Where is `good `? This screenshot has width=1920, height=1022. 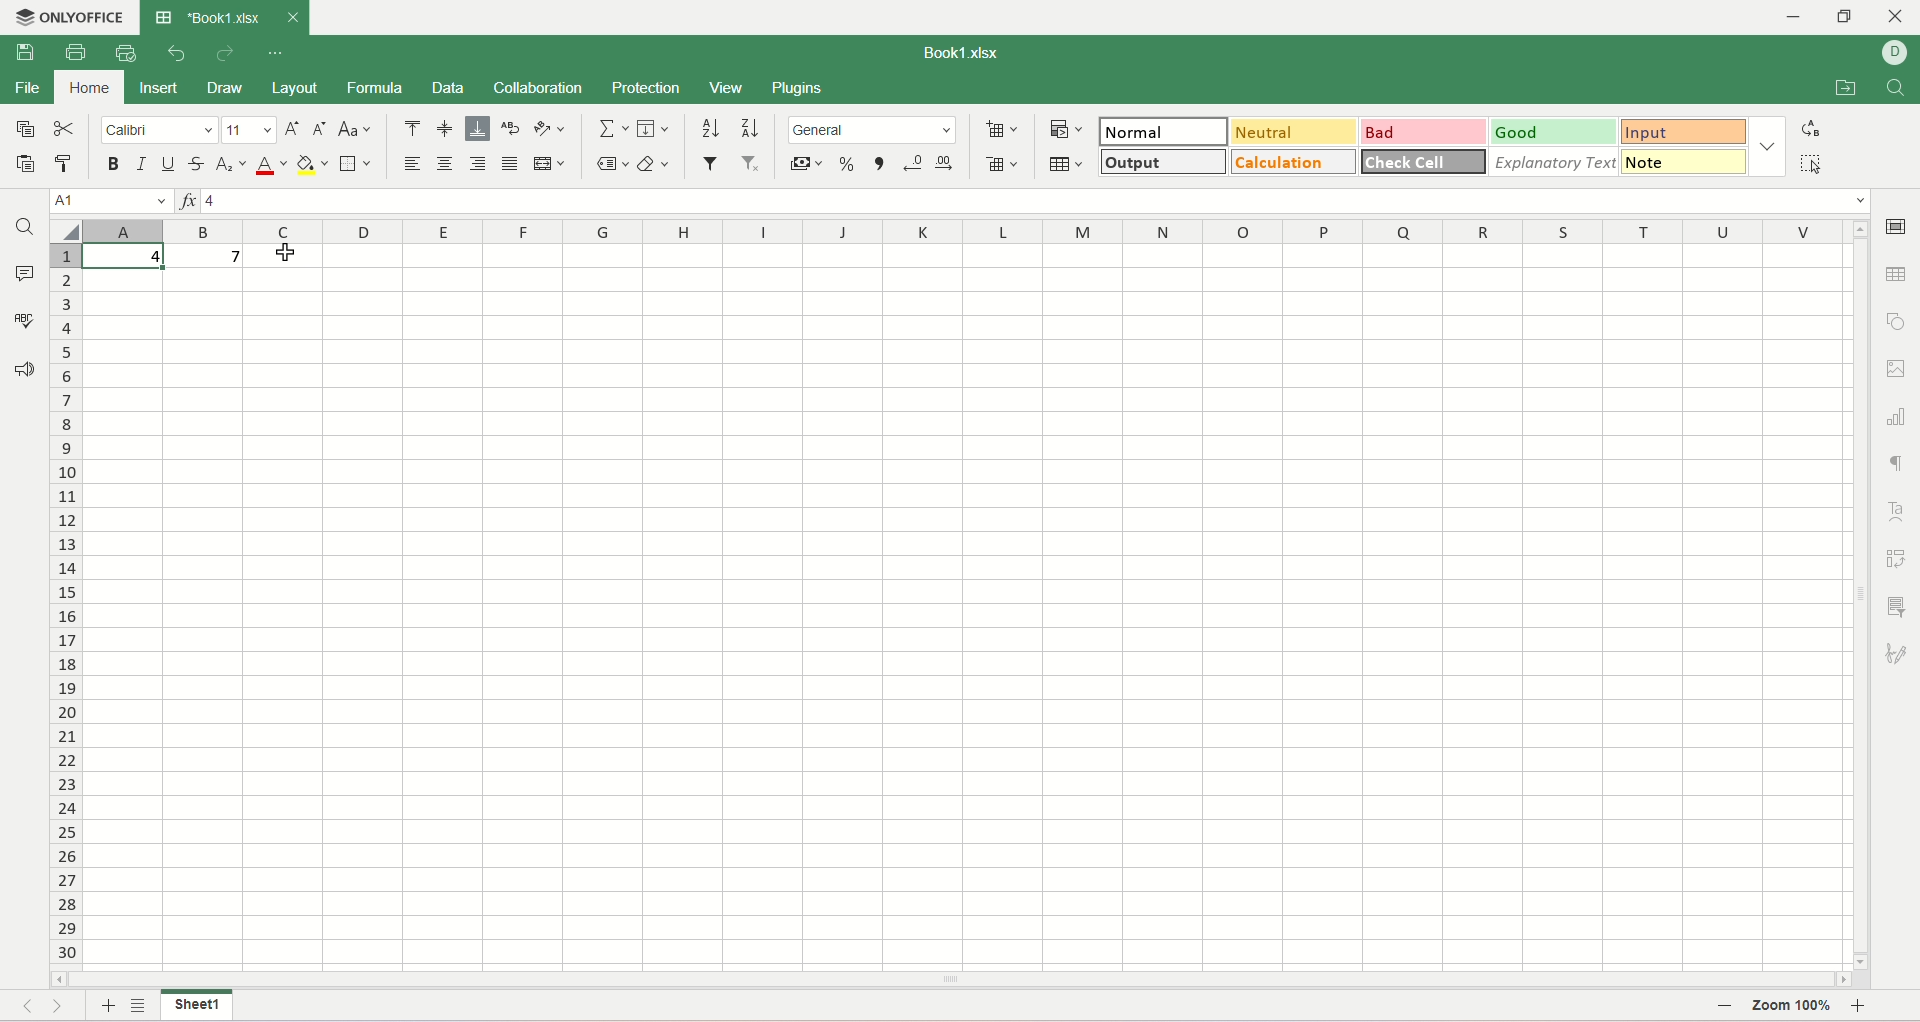
good  is located at coordinates (1556, 132).